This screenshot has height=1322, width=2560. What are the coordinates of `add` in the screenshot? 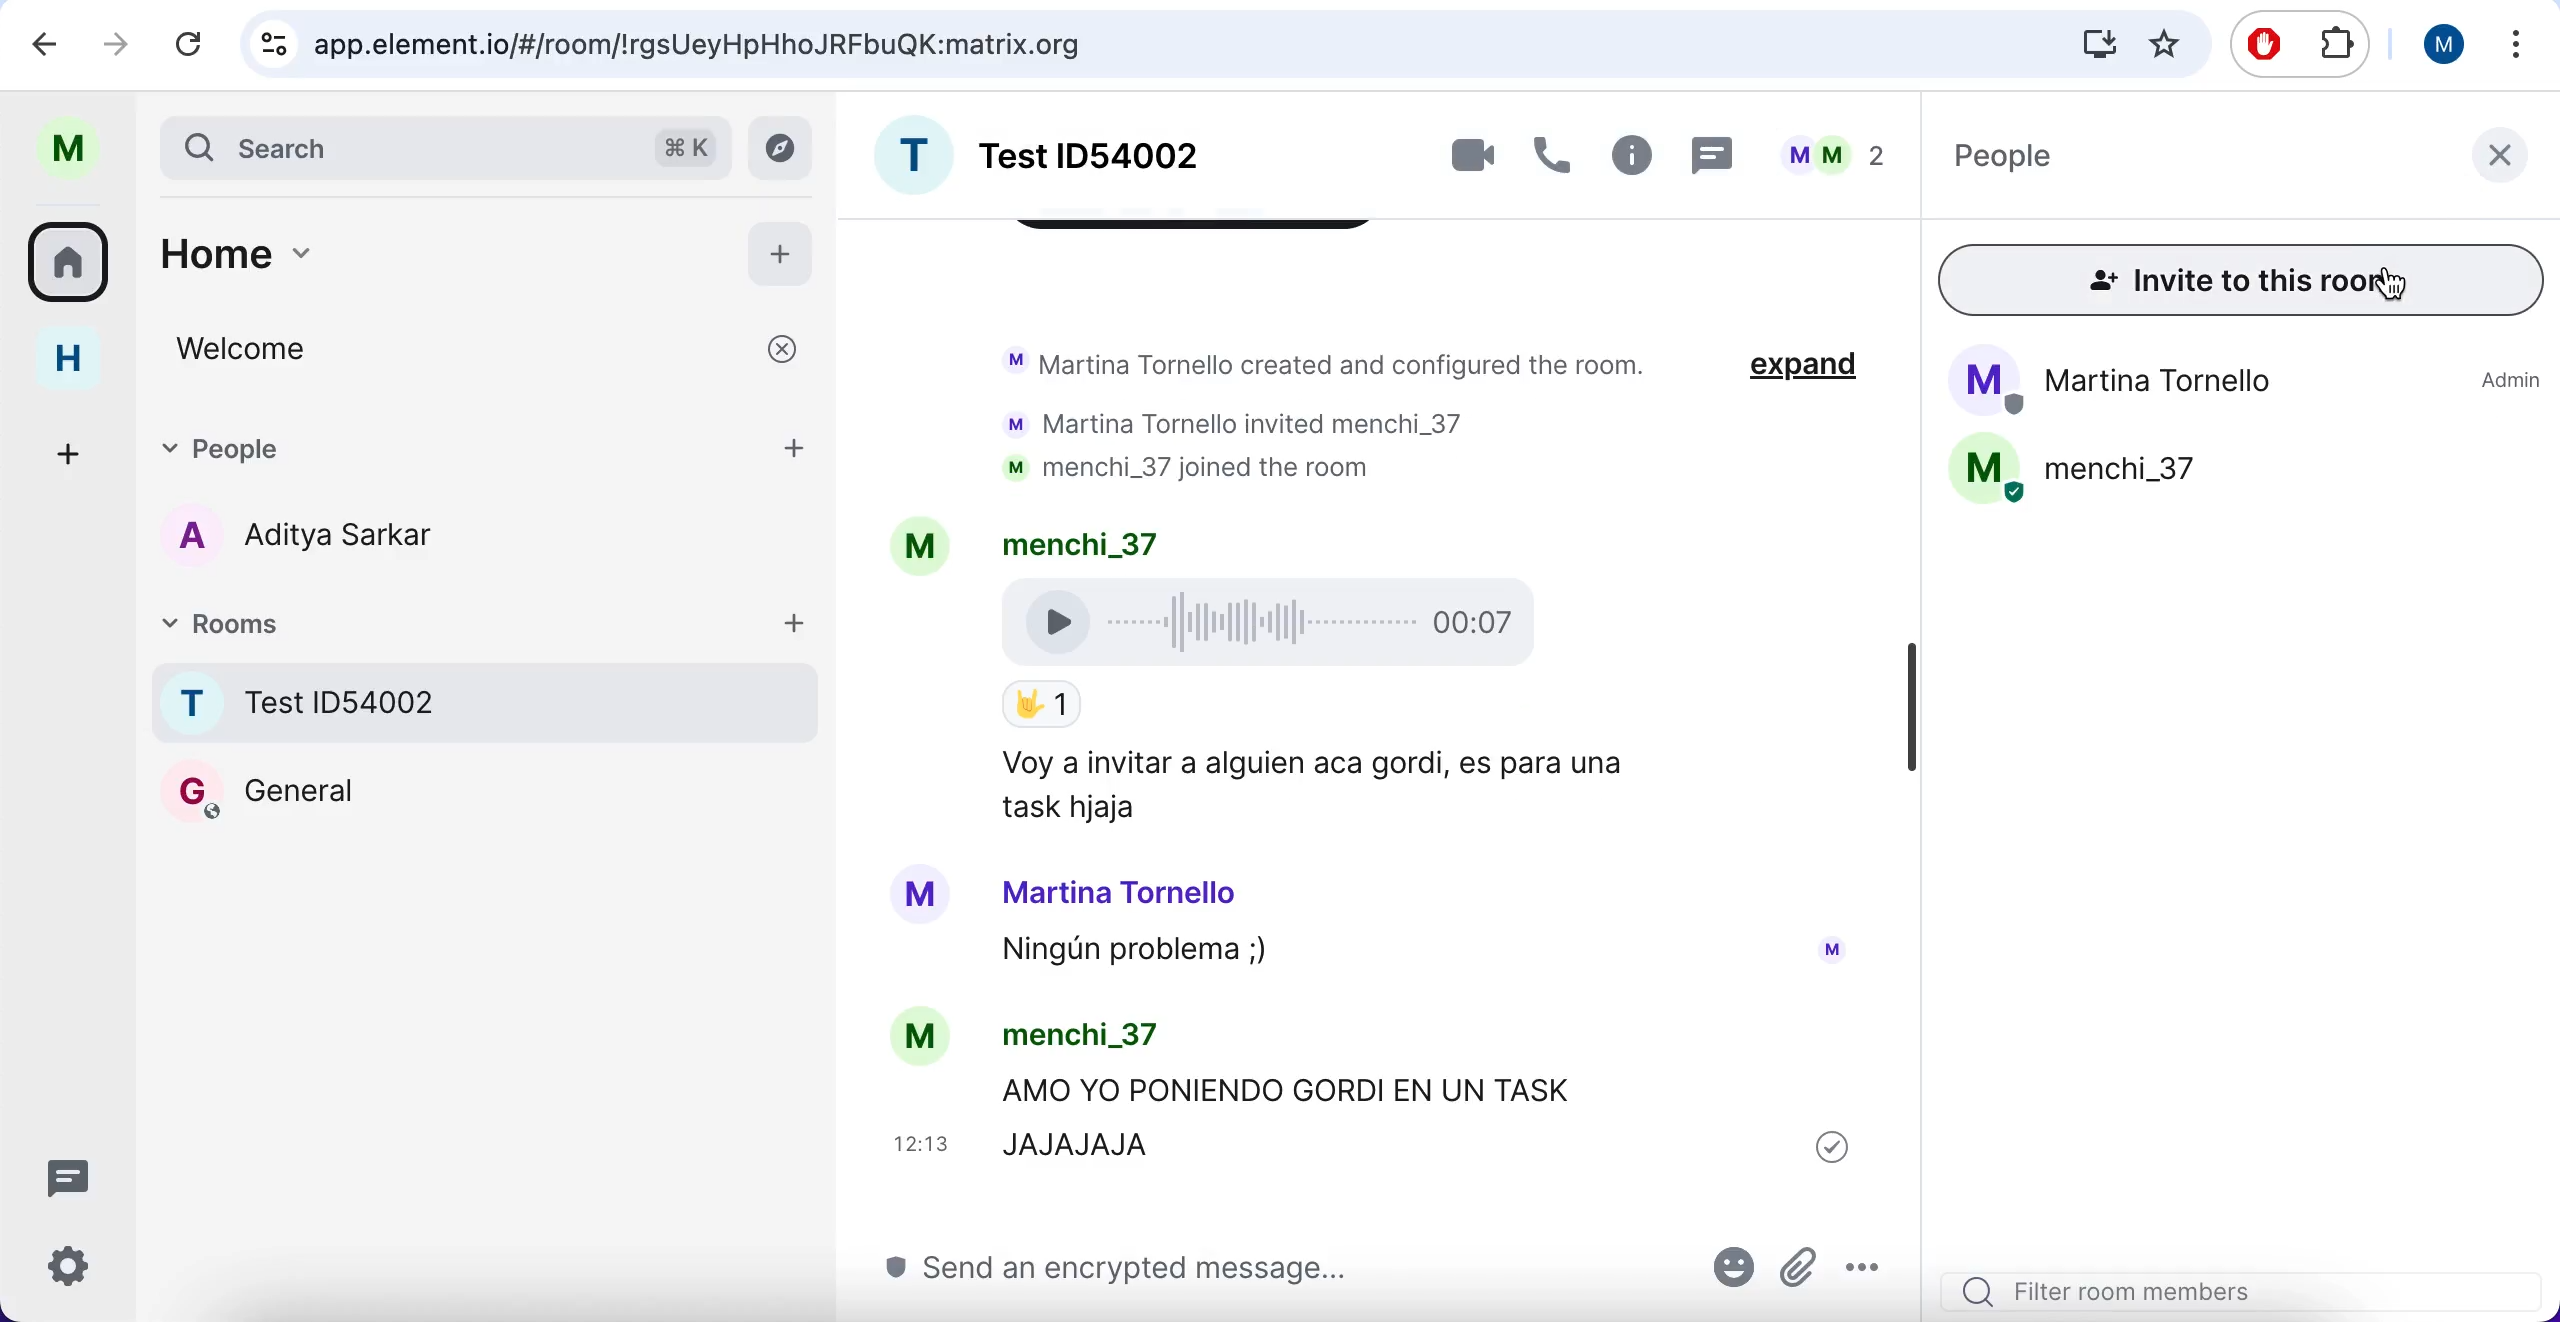 It's located at (802, 437).